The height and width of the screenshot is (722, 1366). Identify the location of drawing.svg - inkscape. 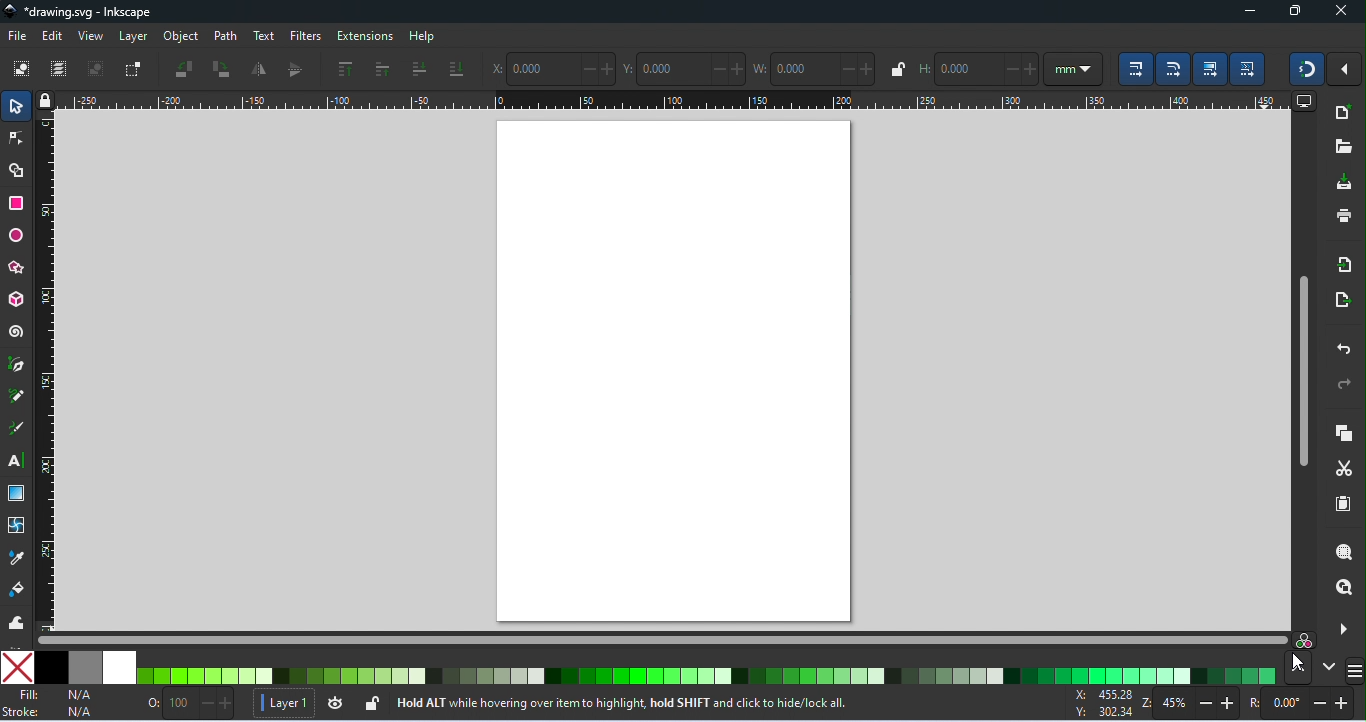
(79, 12).